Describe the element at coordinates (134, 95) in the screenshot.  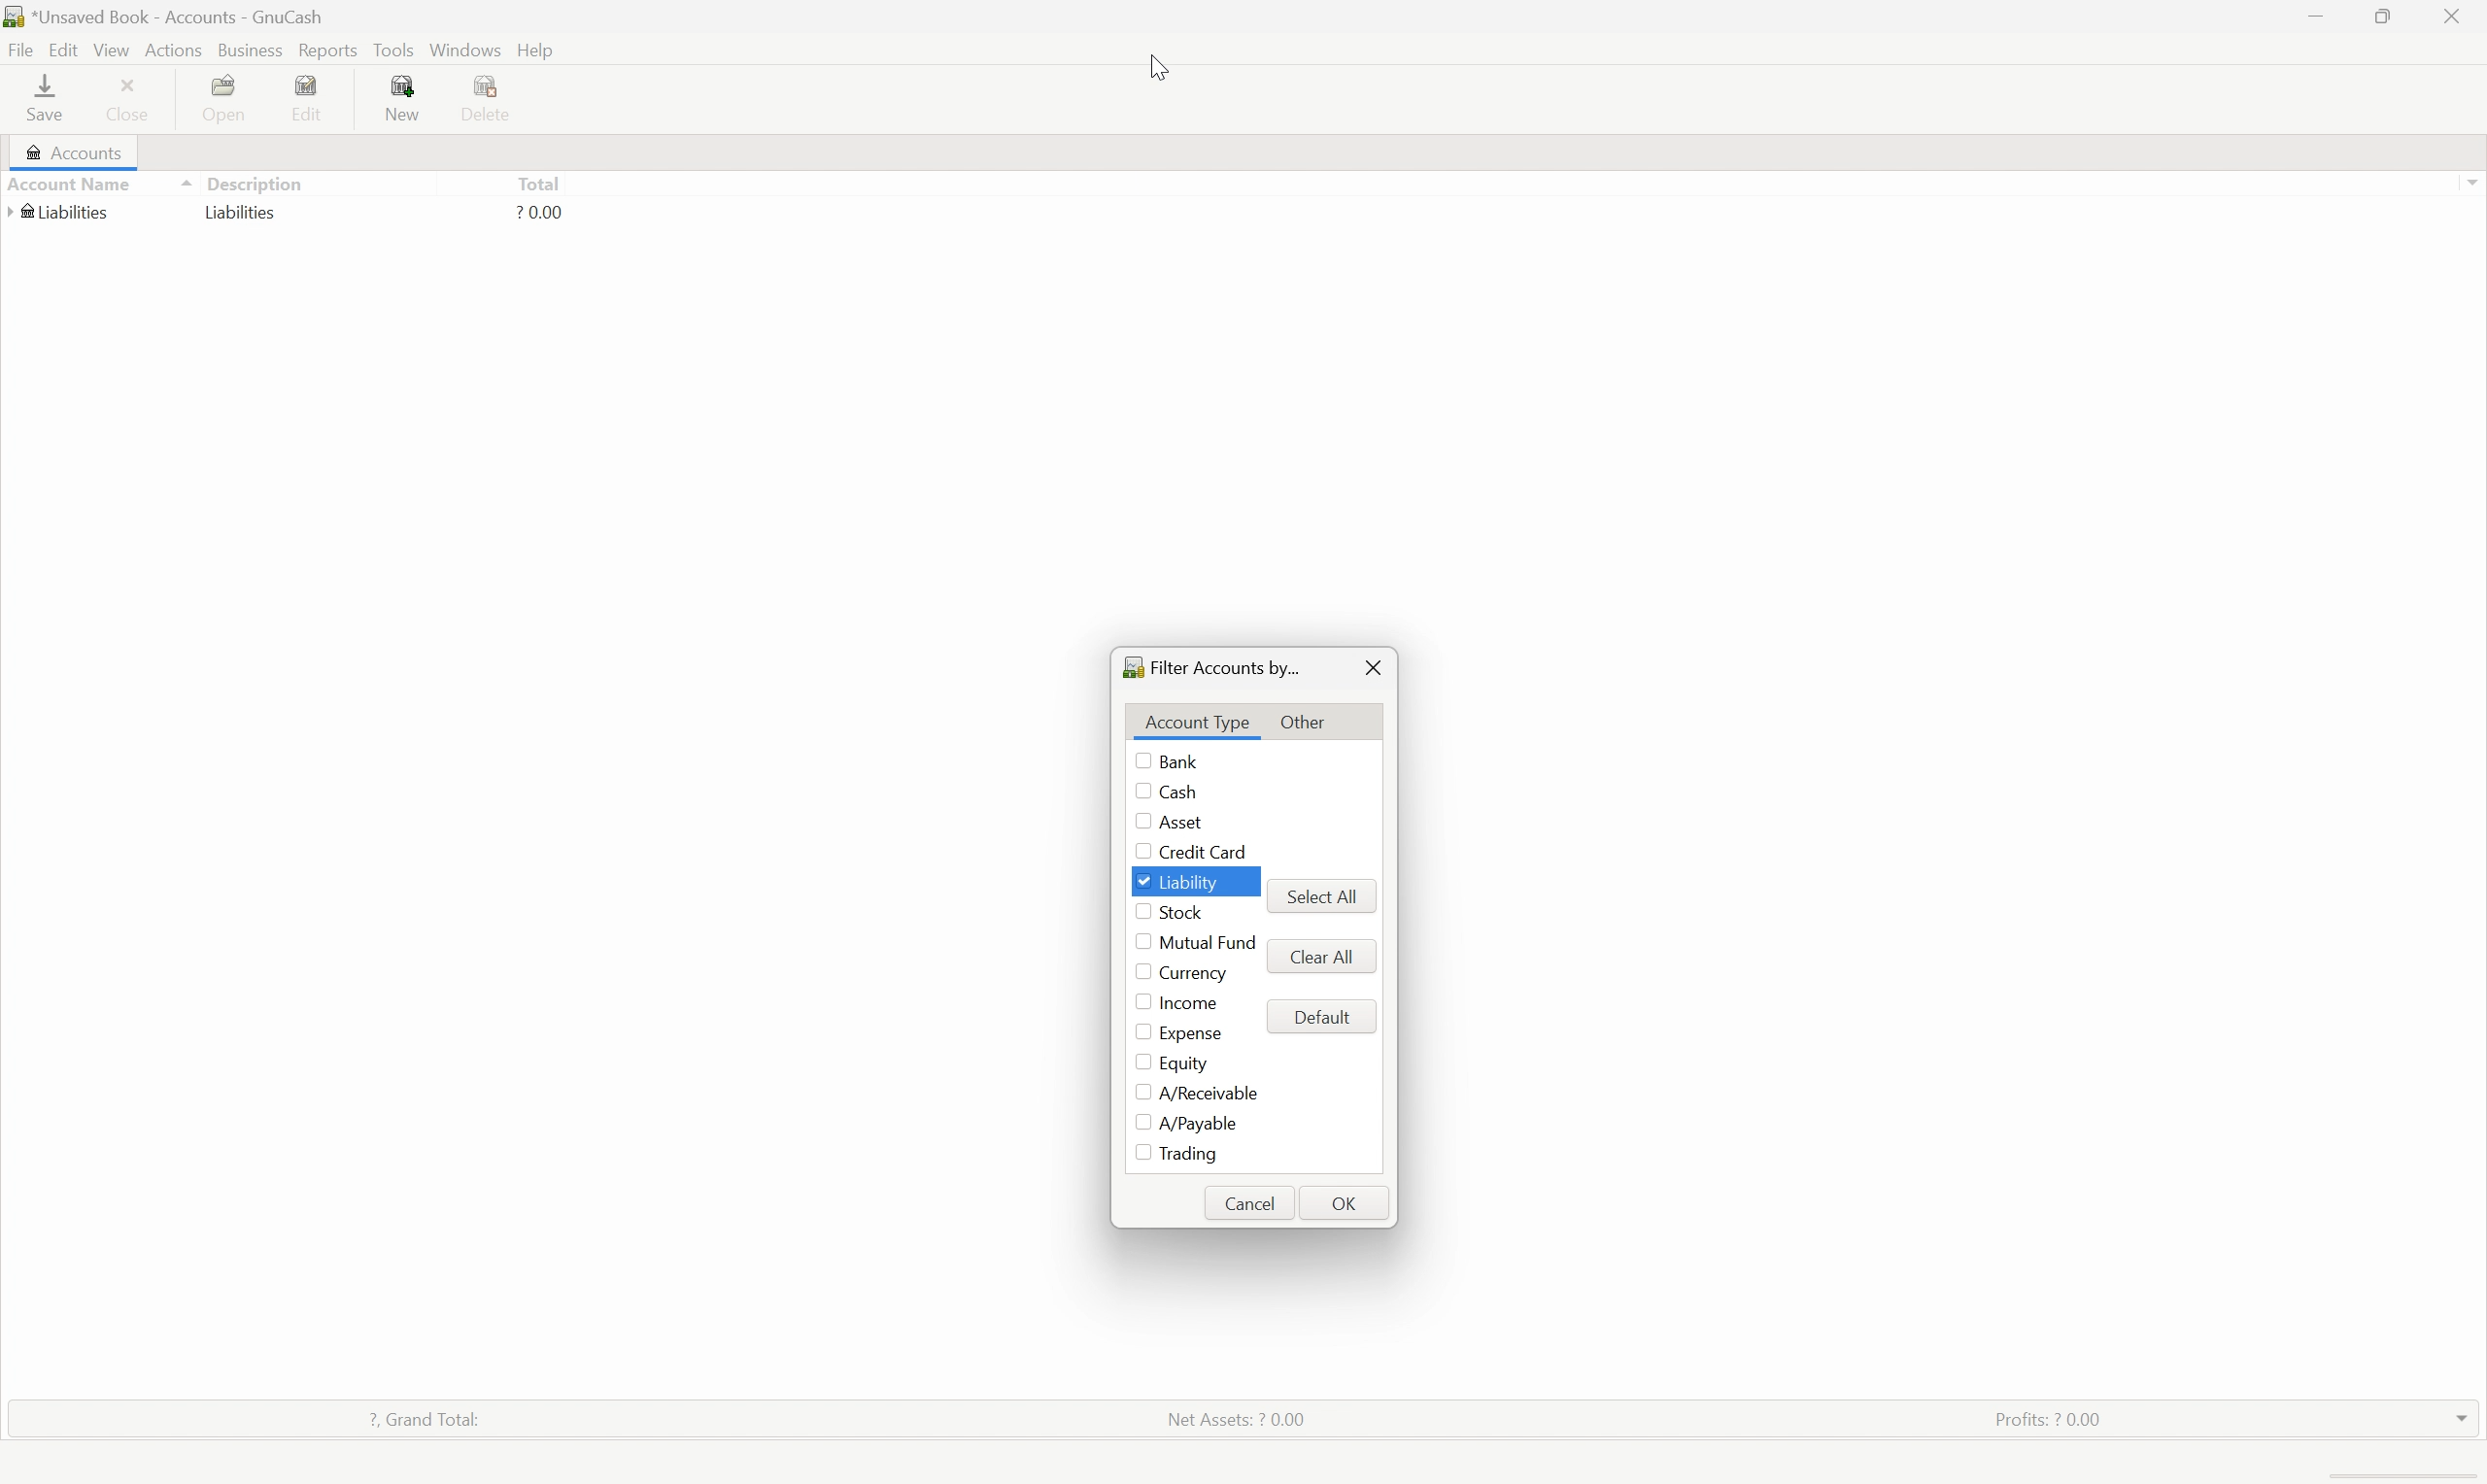
I see `Close` at that location.